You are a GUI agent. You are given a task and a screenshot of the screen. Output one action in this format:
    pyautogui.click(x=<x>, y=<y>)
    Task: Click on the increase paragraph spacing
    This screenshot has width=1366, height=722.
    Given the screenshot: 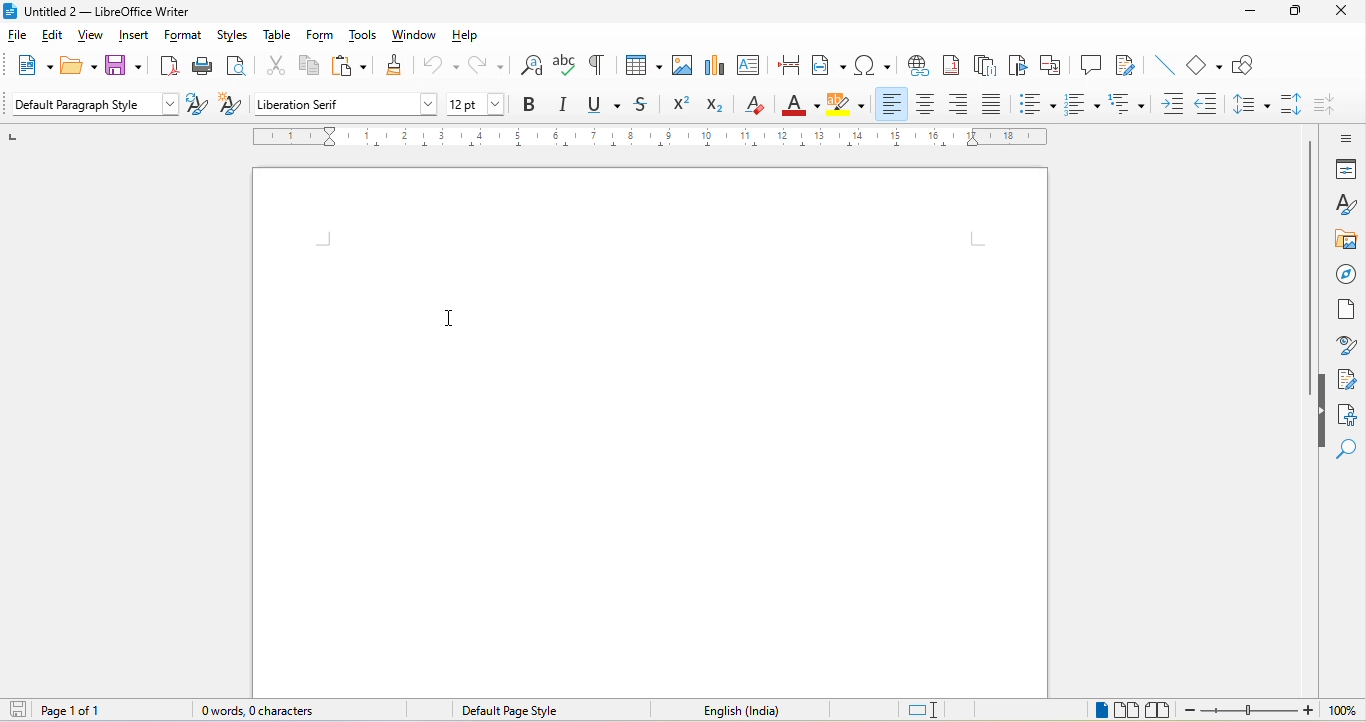 What is the action you would take?
    pyautogui.click(x=1293, y=107)
    